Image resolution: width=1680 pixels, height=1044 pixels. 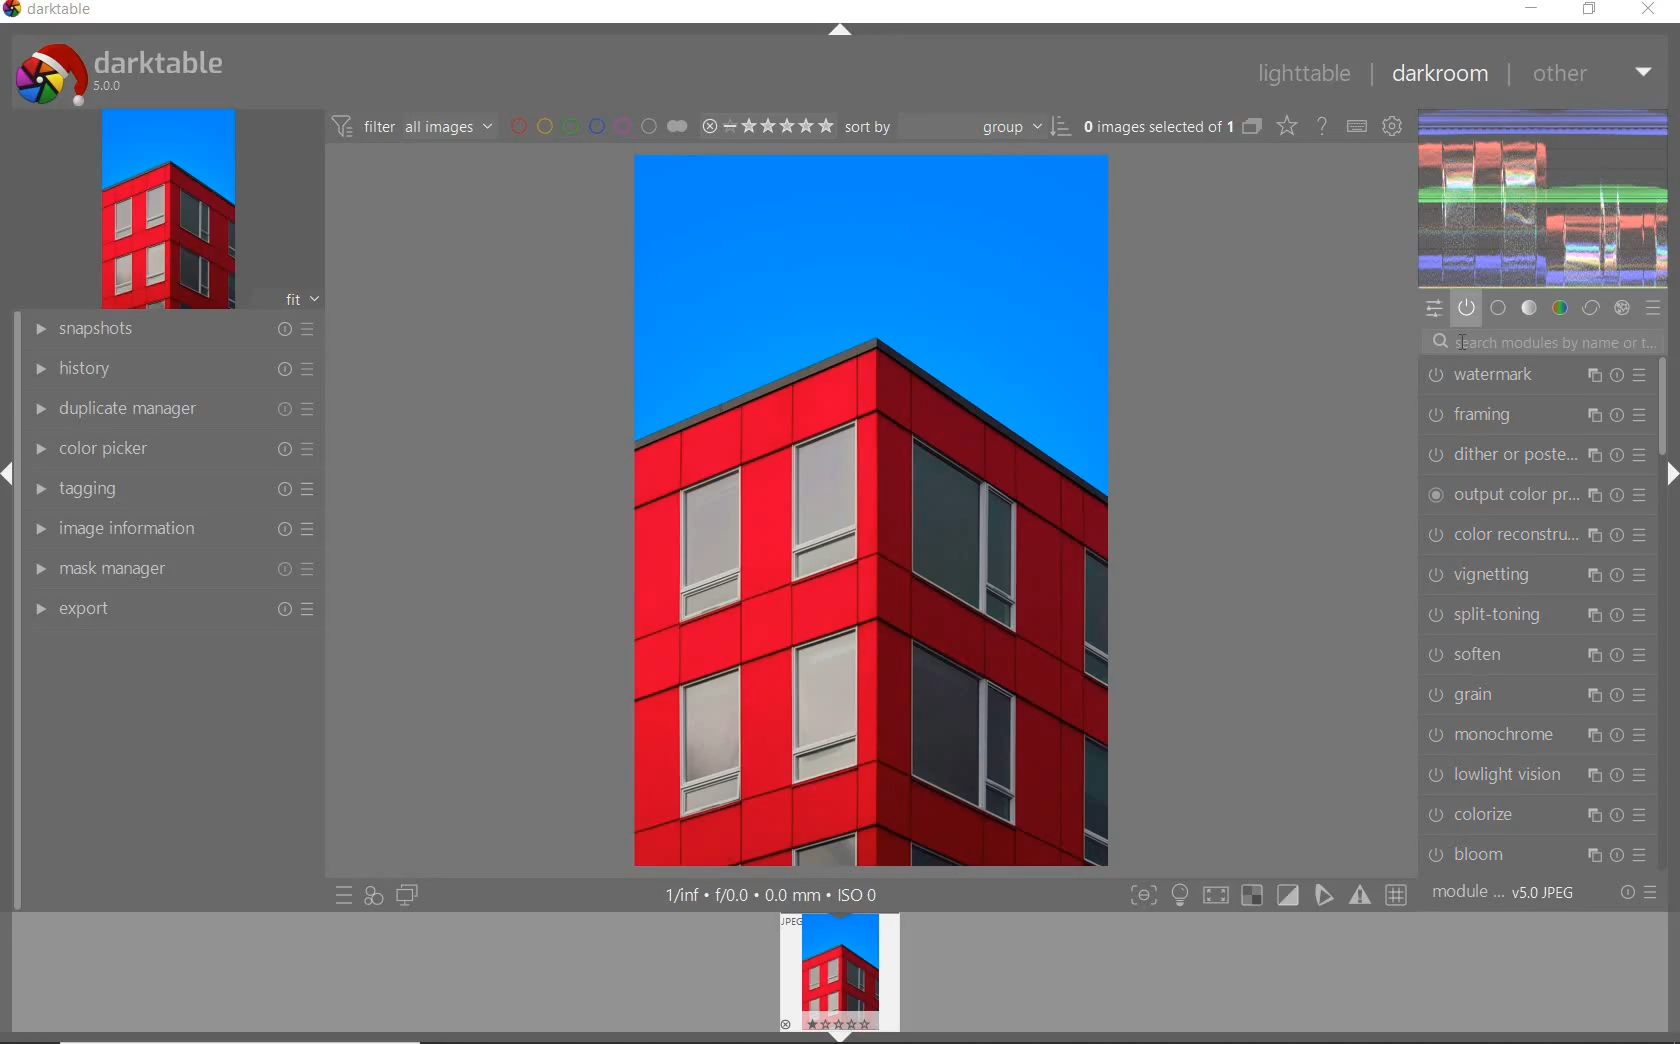 I want to click on selected Image range rating, so click(x=768, y=125).